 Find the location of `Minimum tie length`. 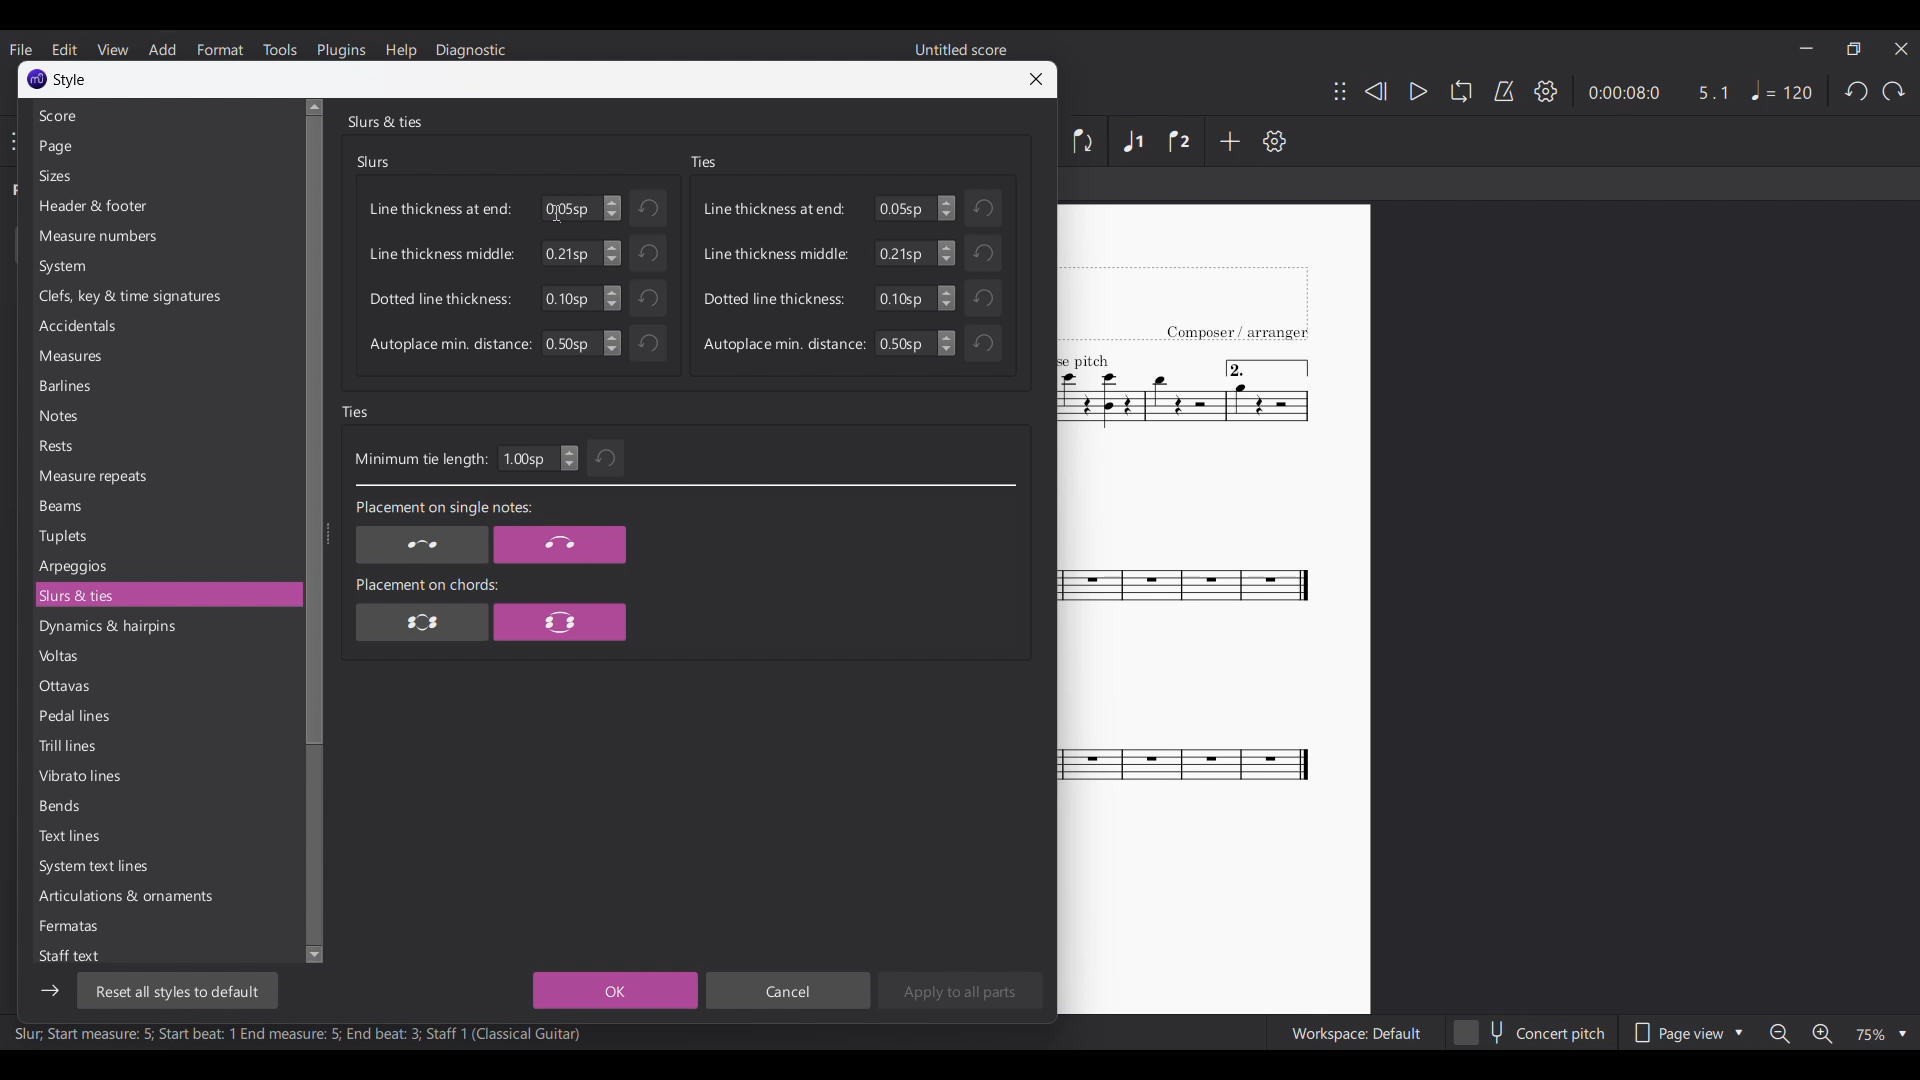

Minimum tie length is located at coordinates (420, 460).